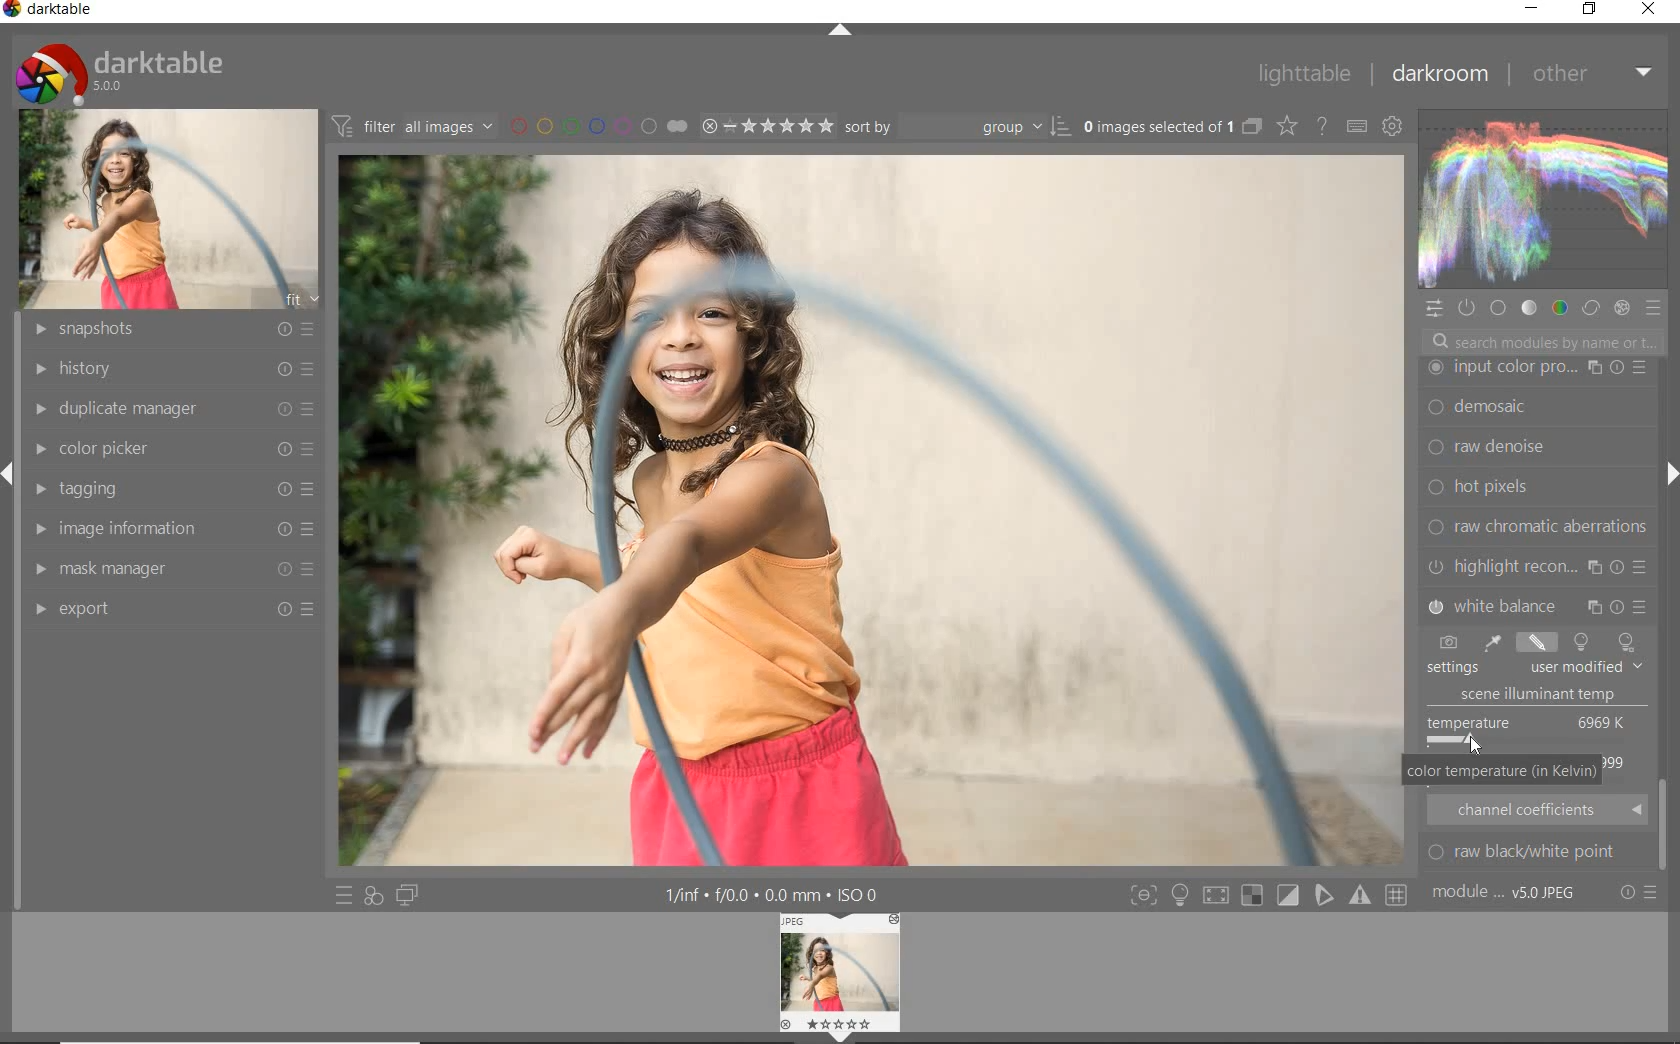 This screenshot has height=1044, width=1680. Describe the element at coordinates (1532, 448) in the screenshot. I see `dither or paste` at that location.